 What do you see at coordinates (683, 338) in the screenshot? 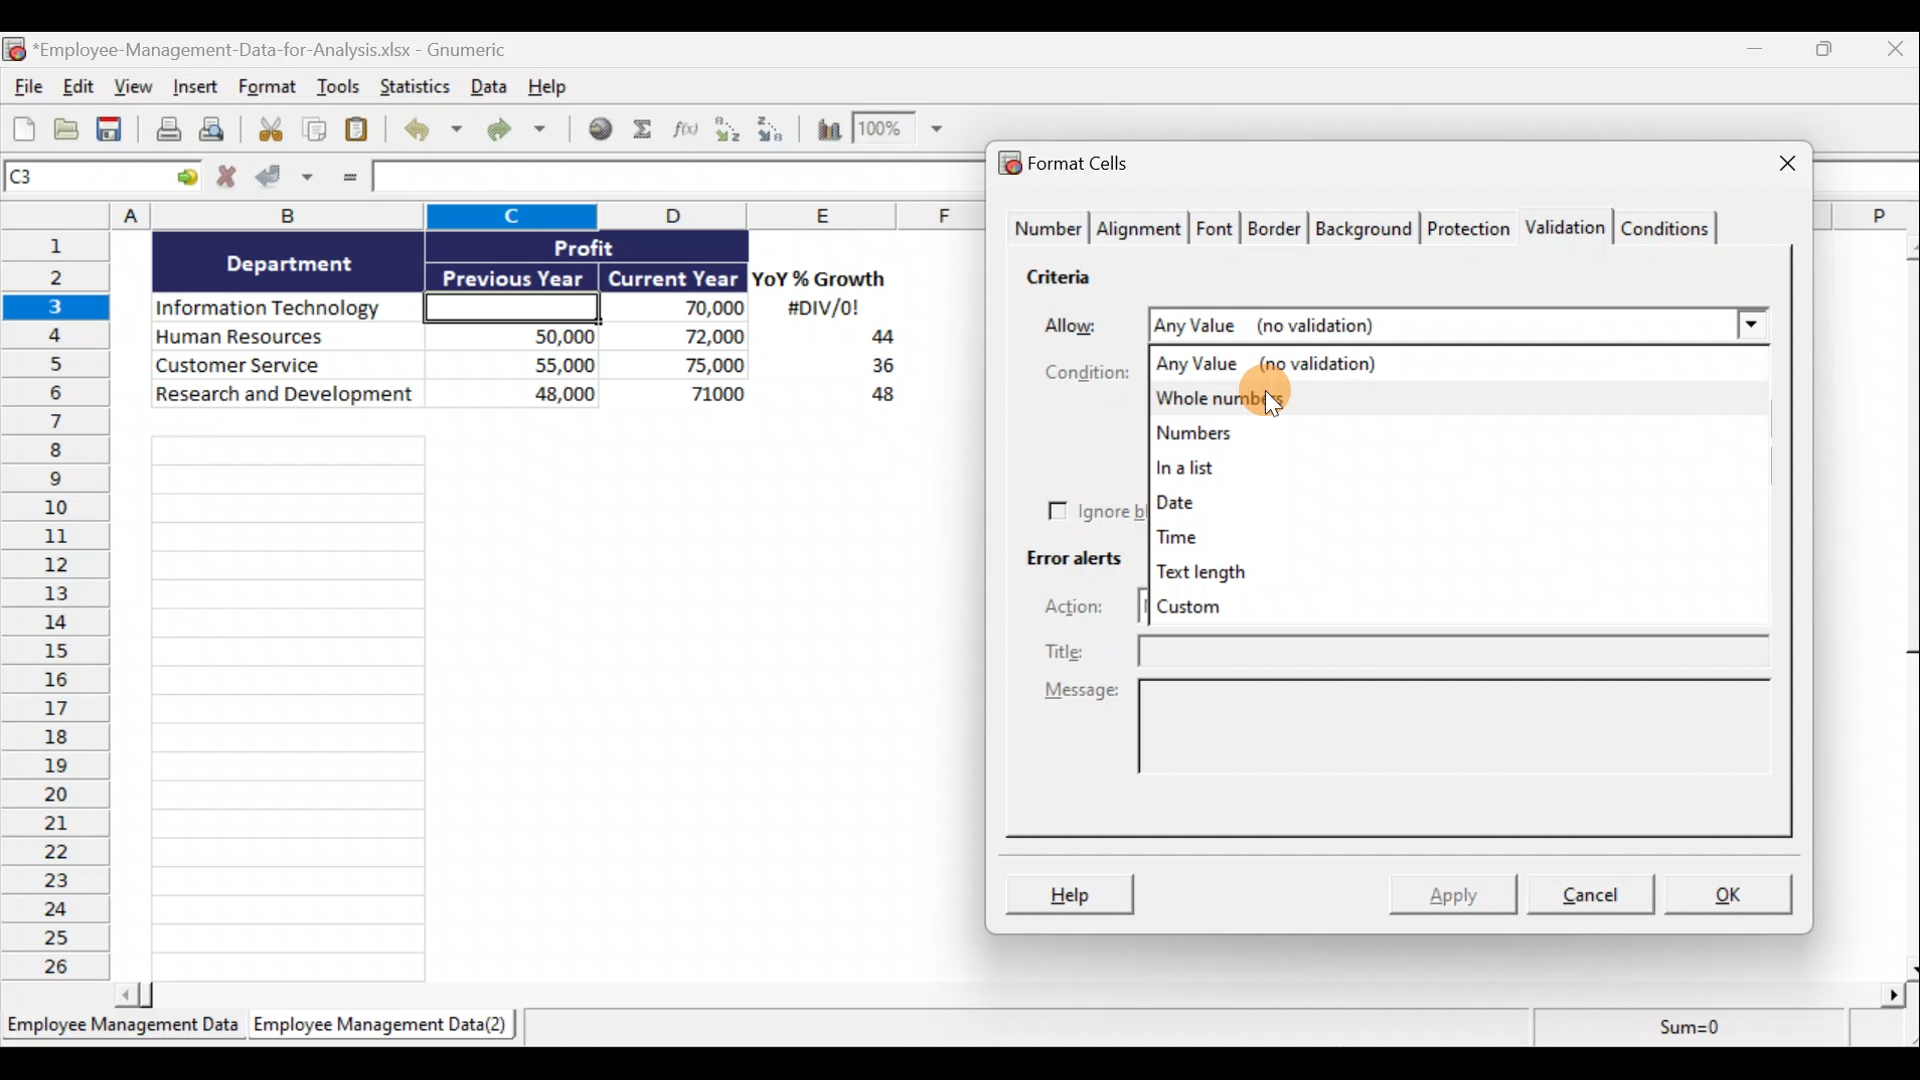
I see `72,000` at bounding box center [683, 338].